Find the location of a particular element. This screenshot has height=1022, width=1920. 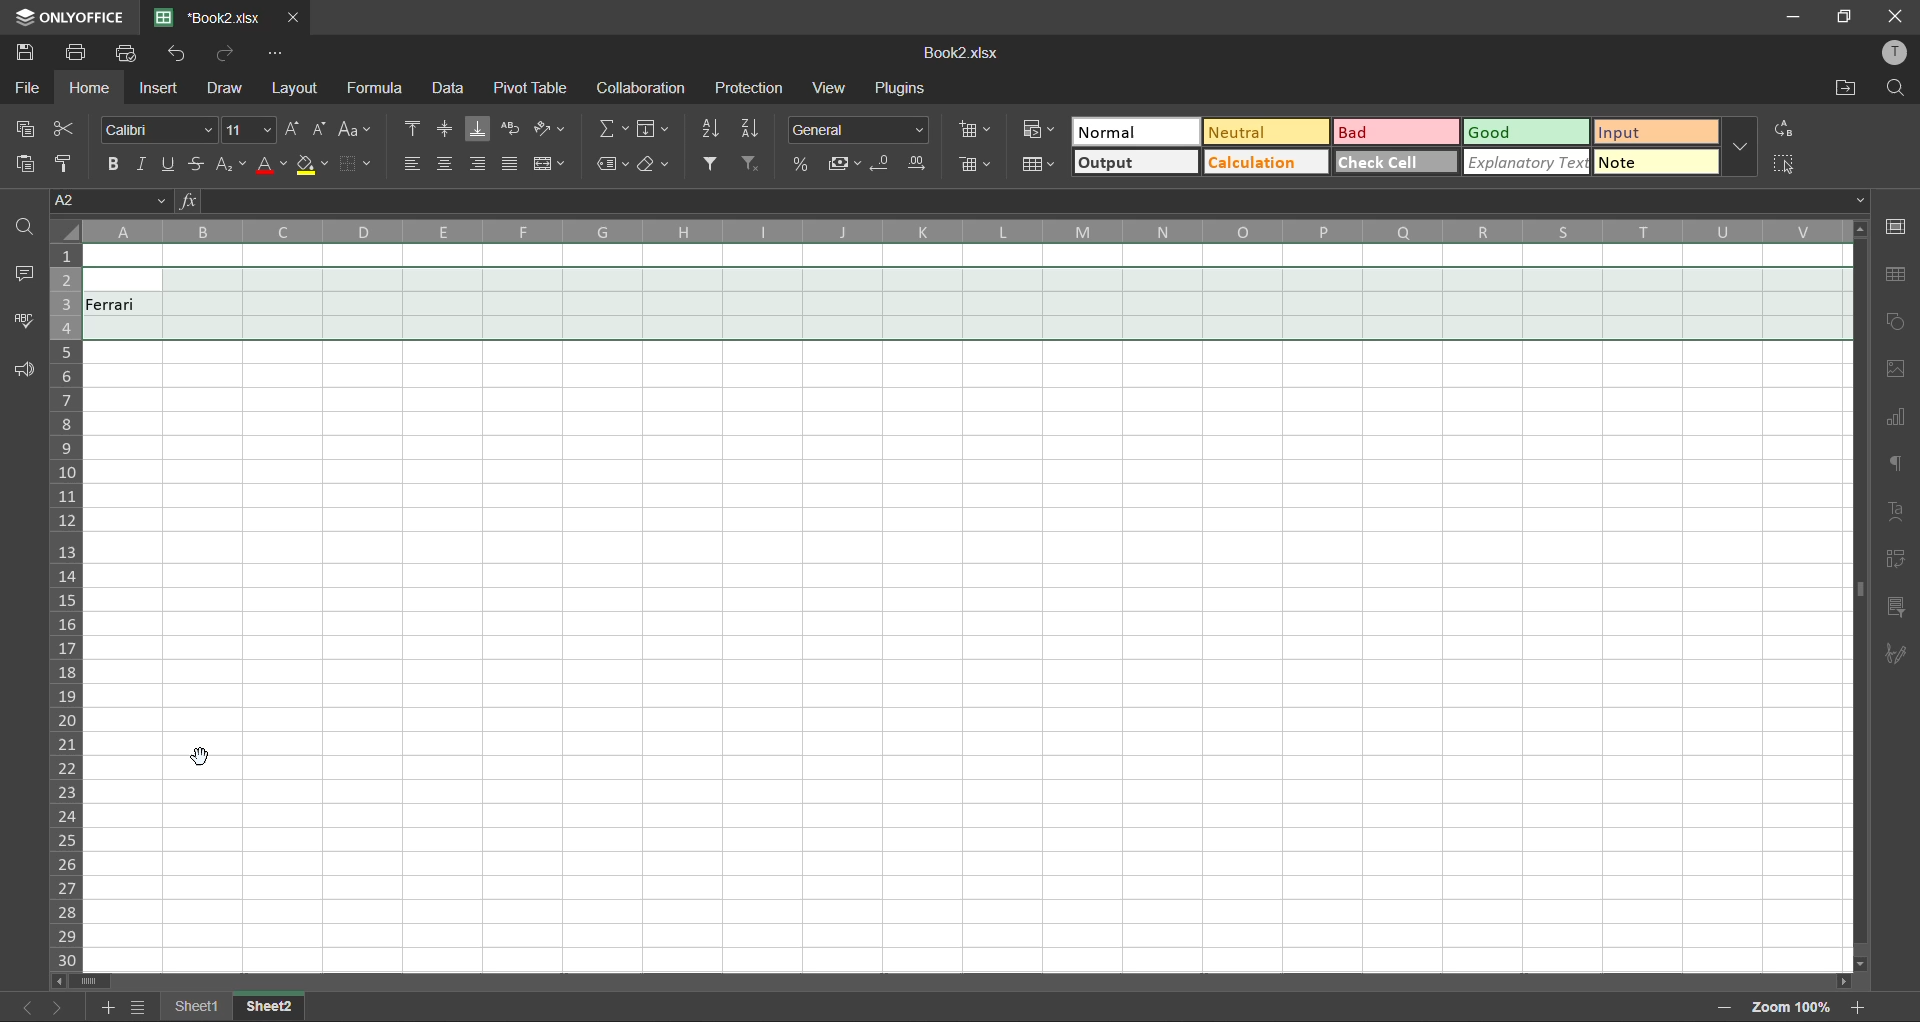

undo is located at coordinates (176, 54).